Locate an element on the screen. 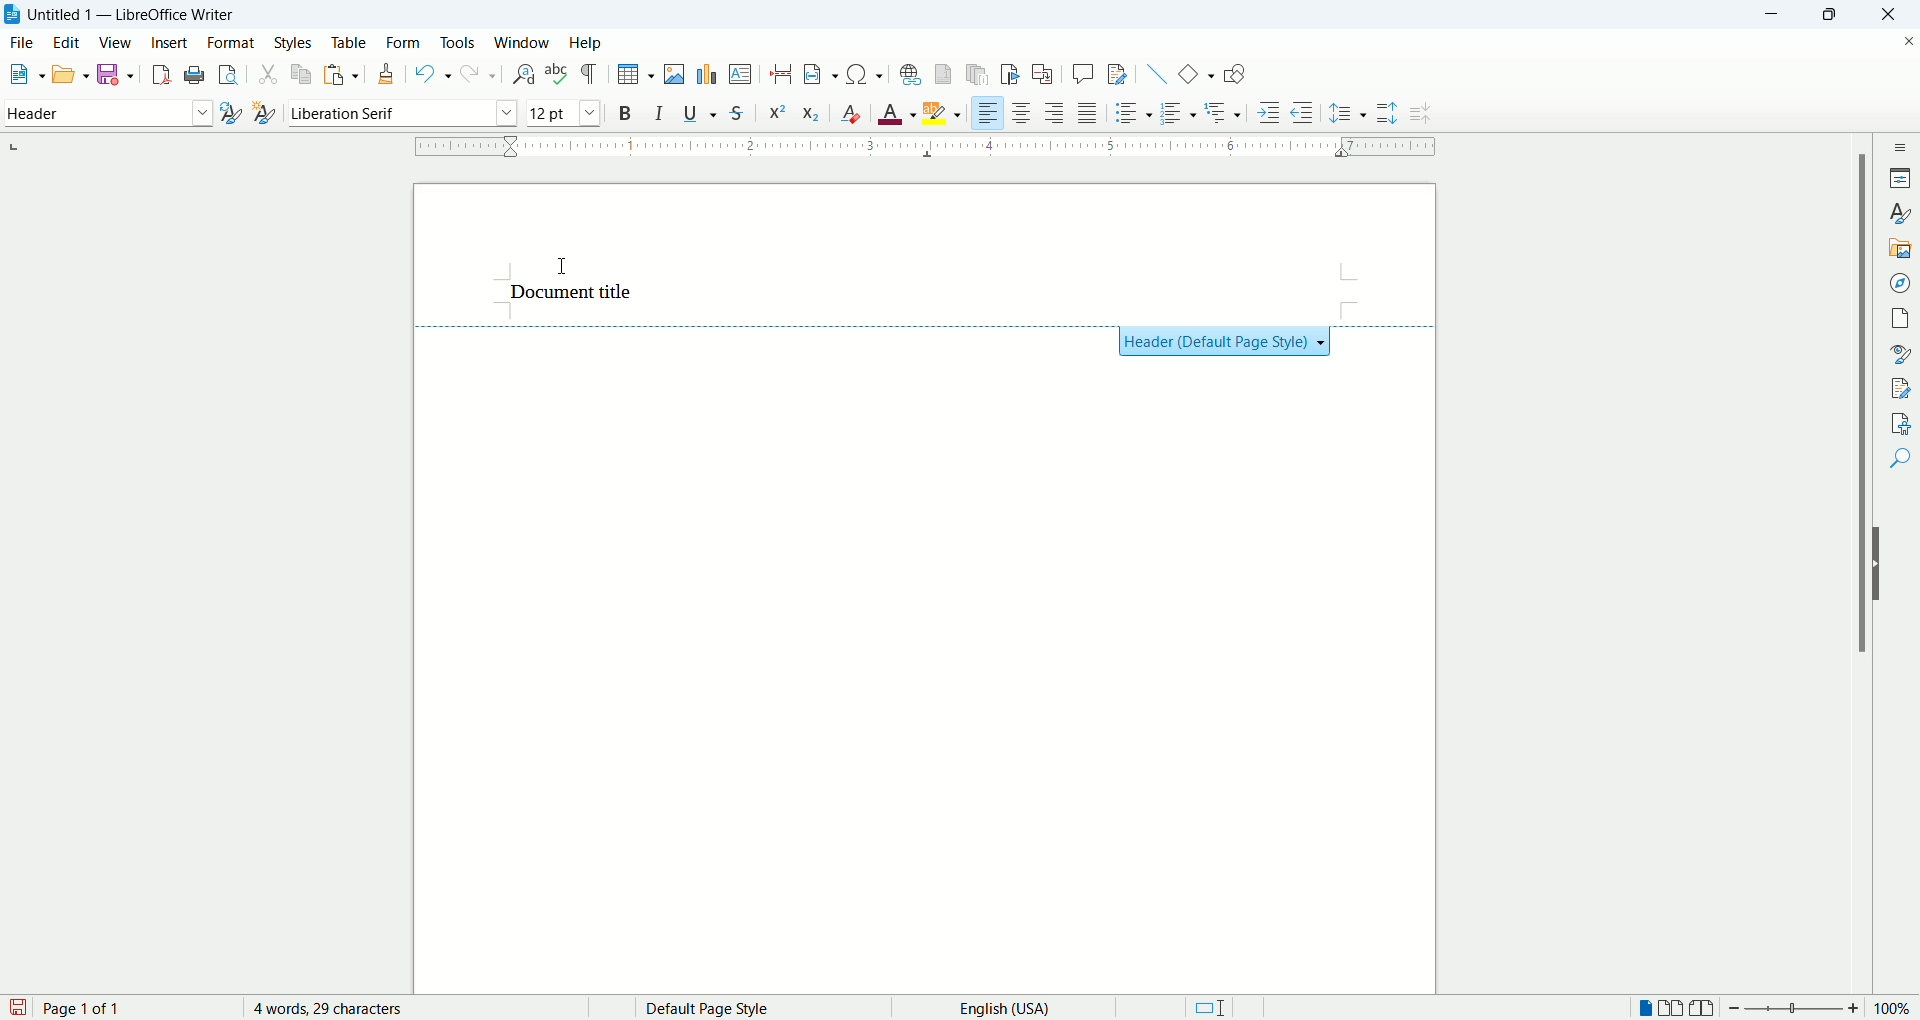 The width and height of the screenshot is (1920, 1020). save is located at coordinates (118, 74).